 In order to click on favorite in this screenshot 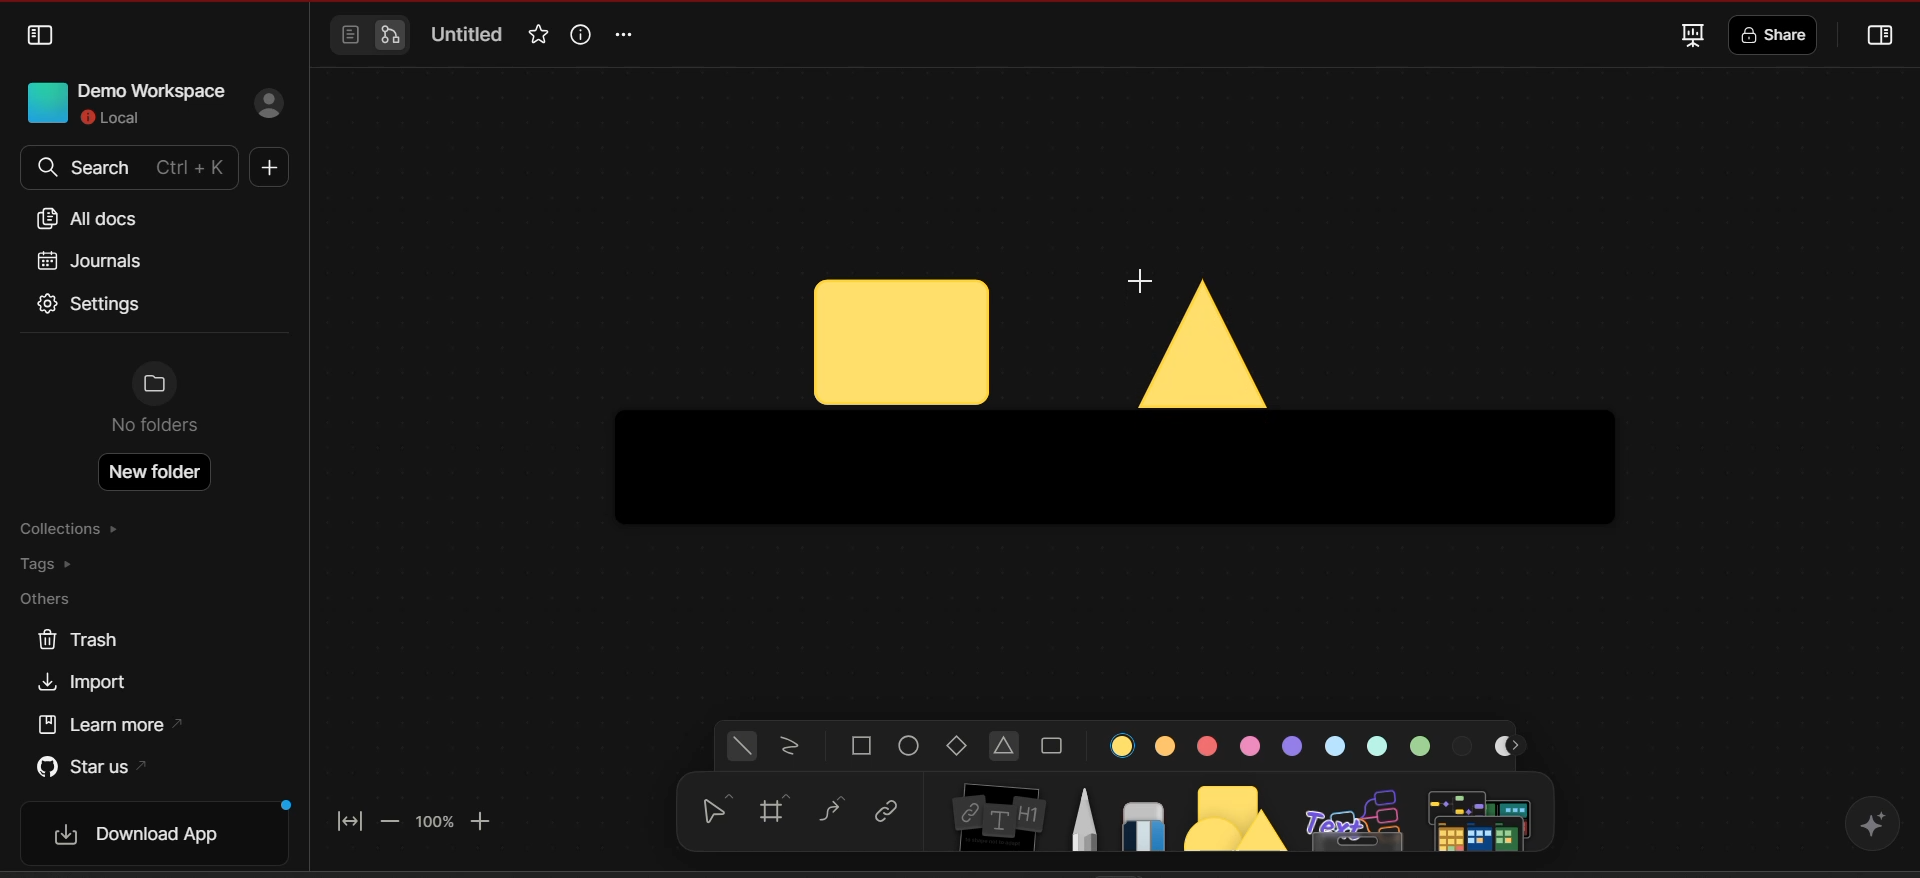, I will do `click(535, 36)`.